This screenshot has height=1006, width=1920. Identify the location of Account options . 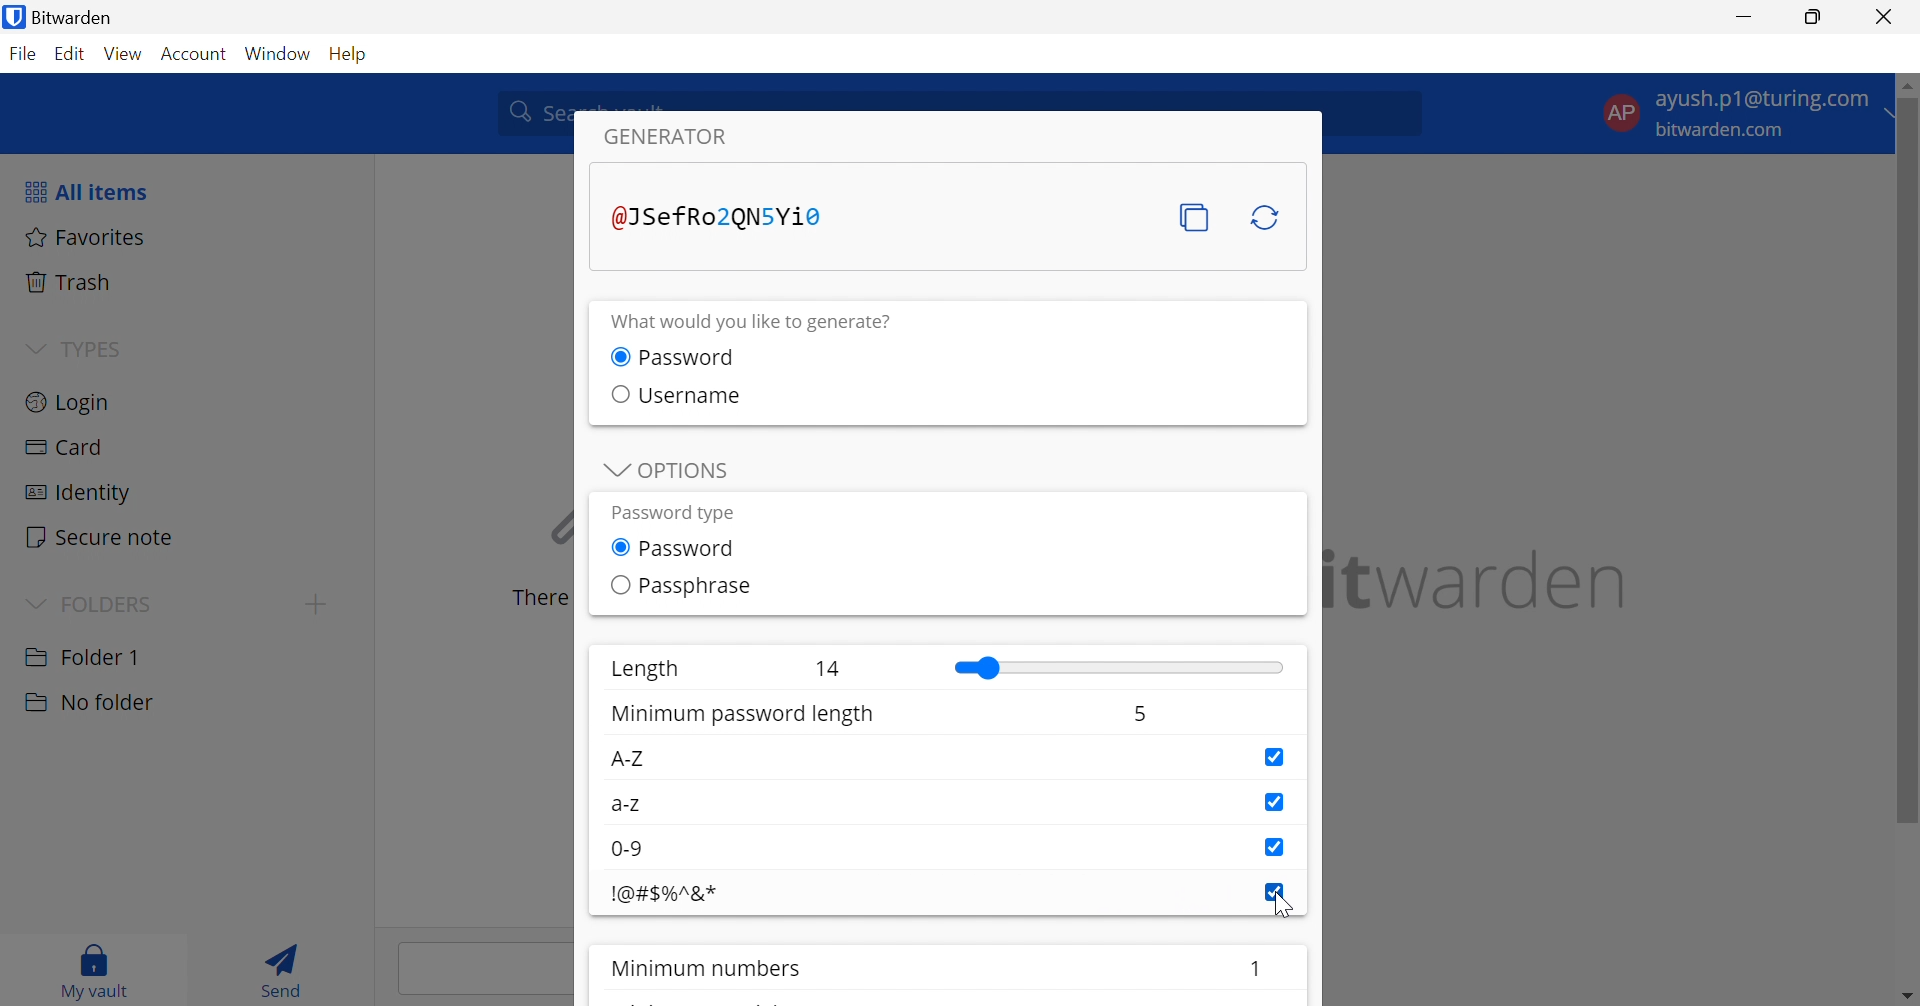
(1738, 114).